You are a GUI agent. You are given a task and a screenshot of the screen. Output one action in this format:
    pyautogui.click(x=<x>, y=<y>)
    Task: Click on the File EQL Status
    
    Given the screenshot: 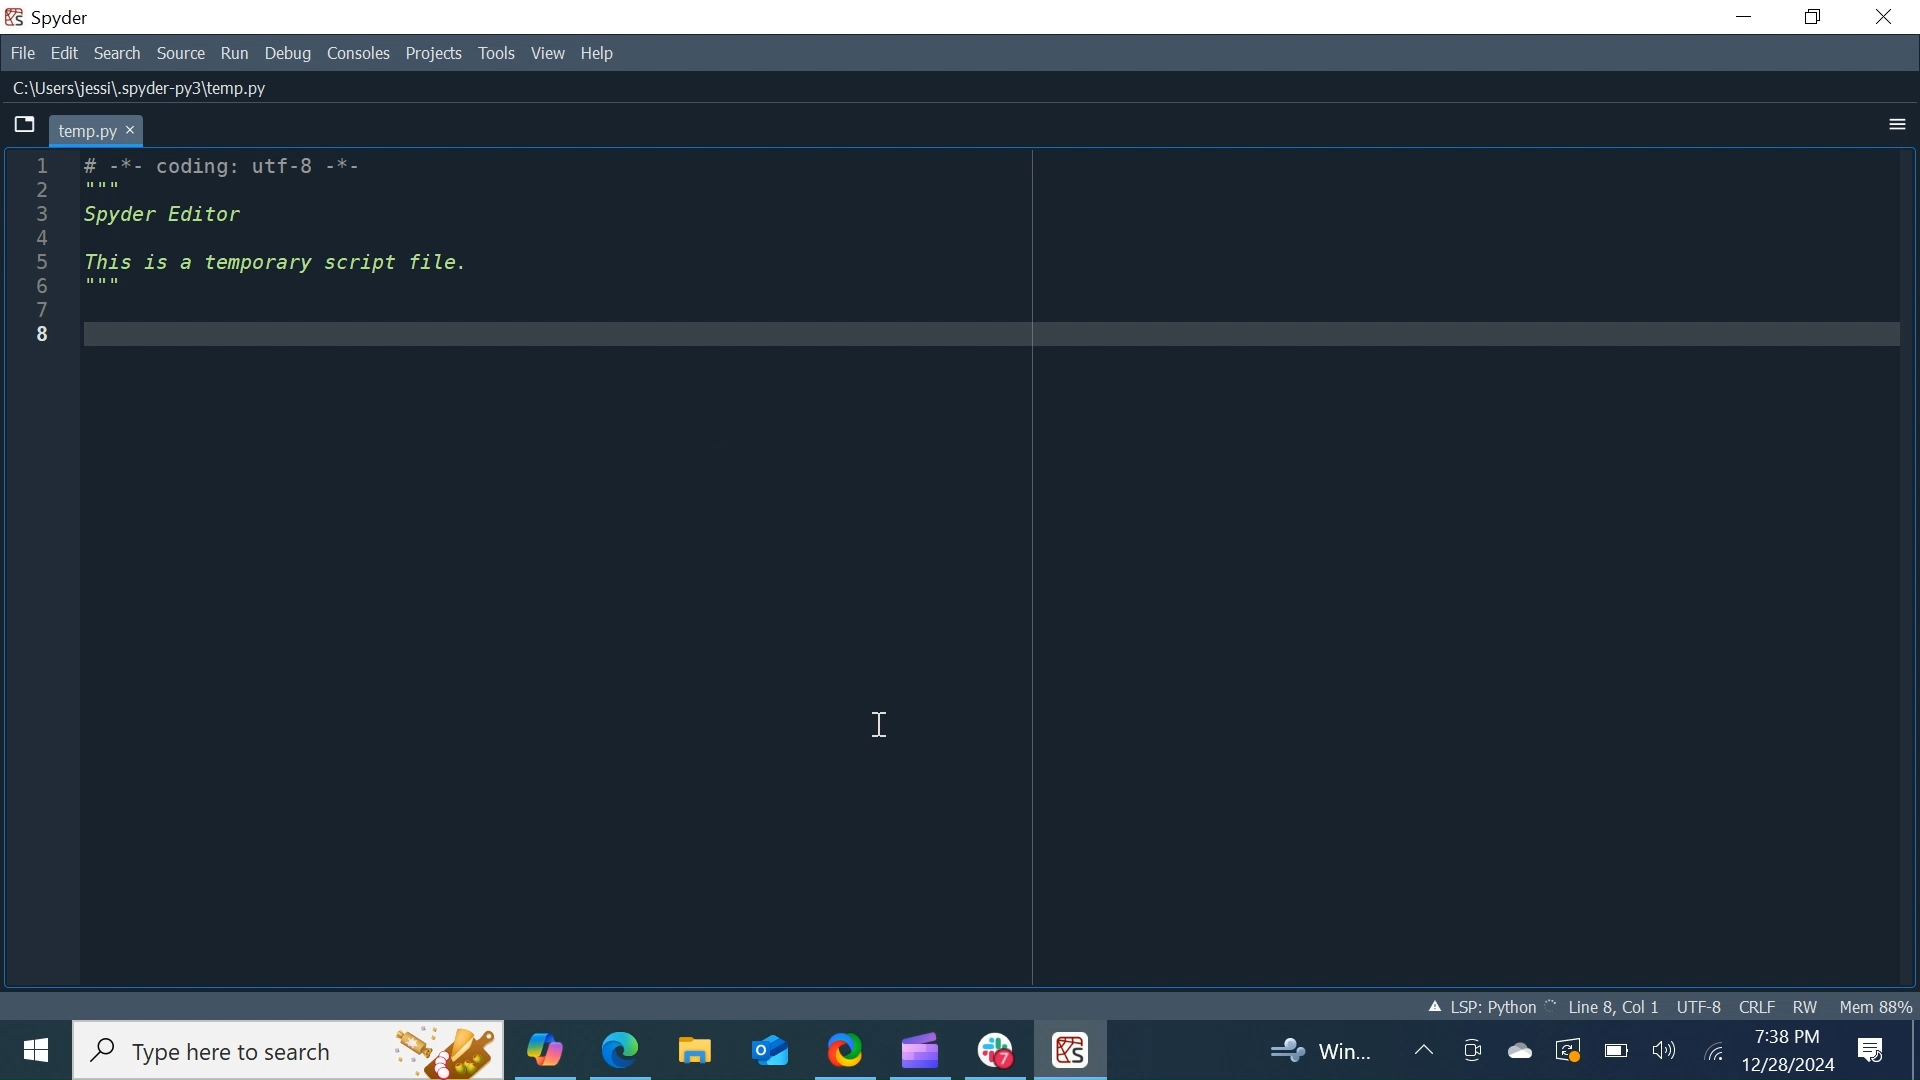 What is the action you would take?
    pyautogui.click(x=1753, y=1003)
    